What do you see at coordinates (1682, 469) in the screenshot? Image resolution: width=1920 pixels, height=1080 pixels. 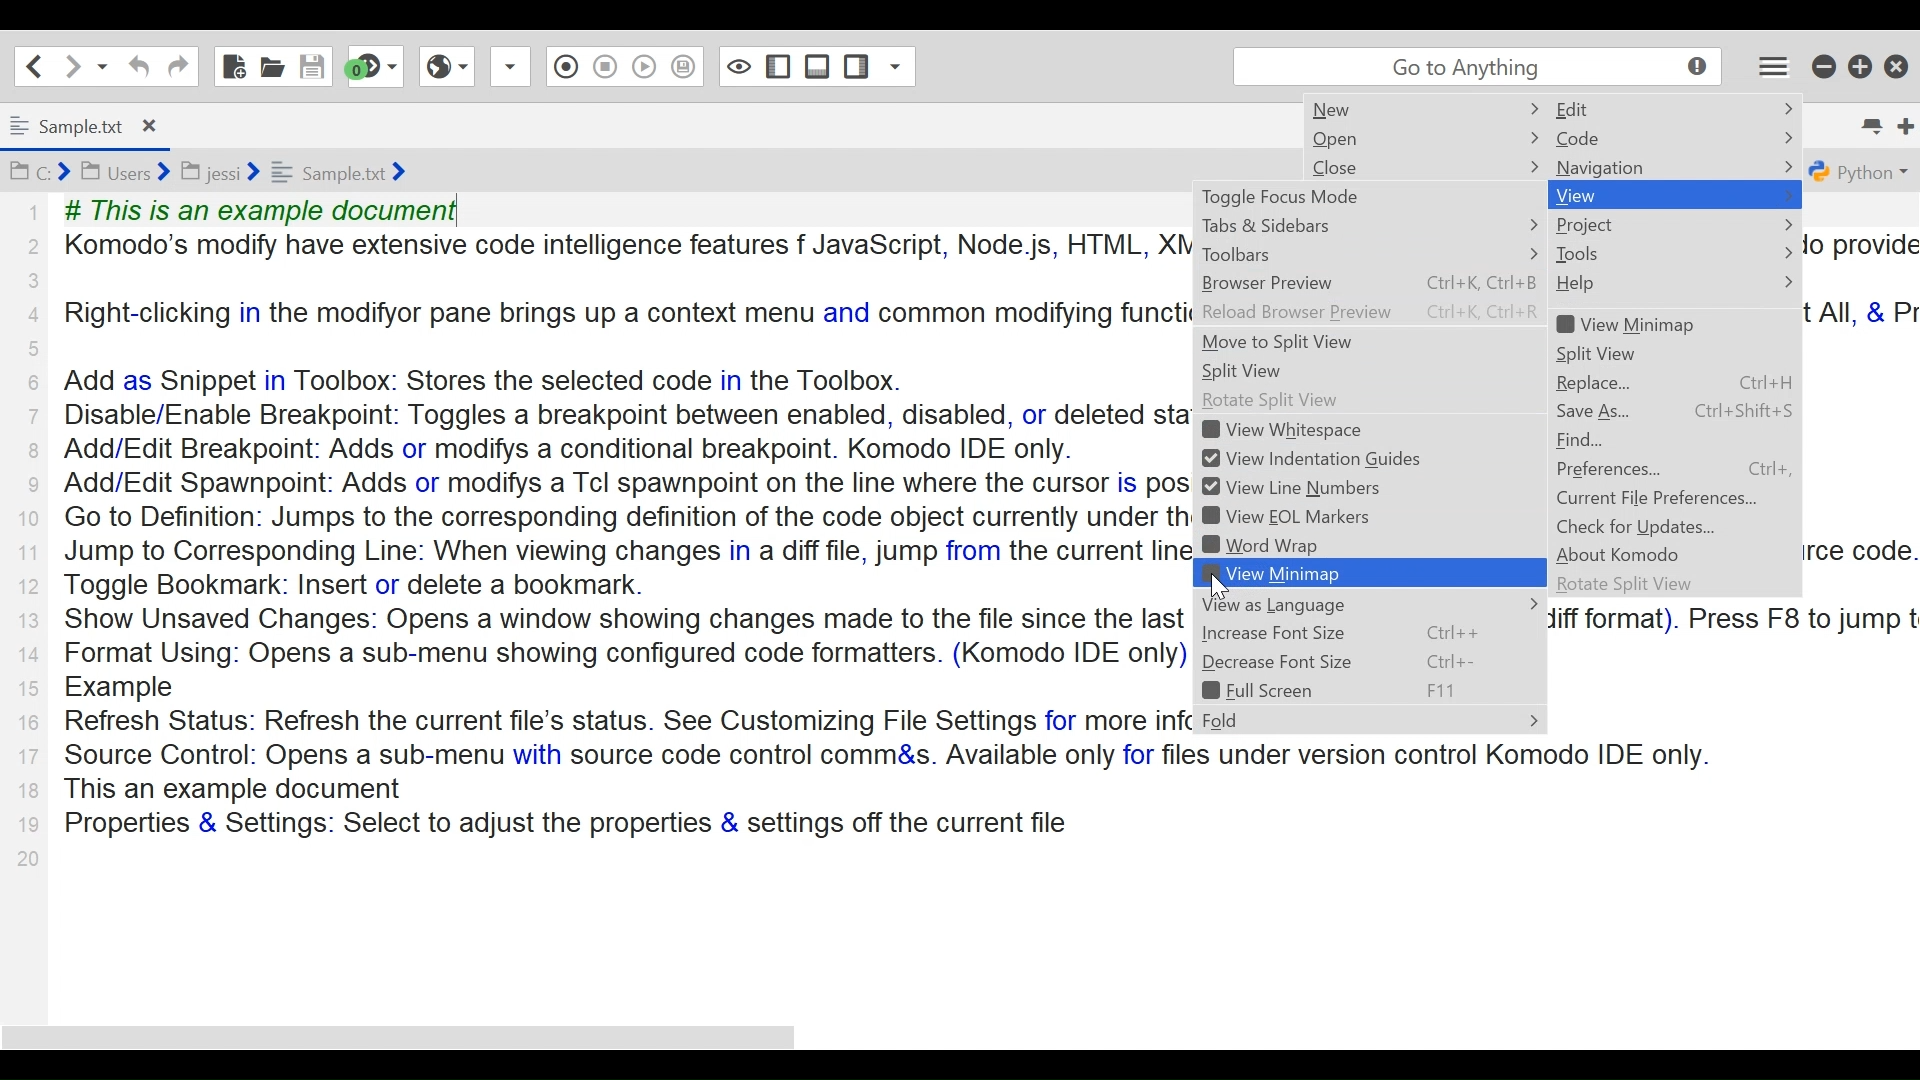 I see `Preferences... Ctrl+,` at bounding box center [1682, 469].